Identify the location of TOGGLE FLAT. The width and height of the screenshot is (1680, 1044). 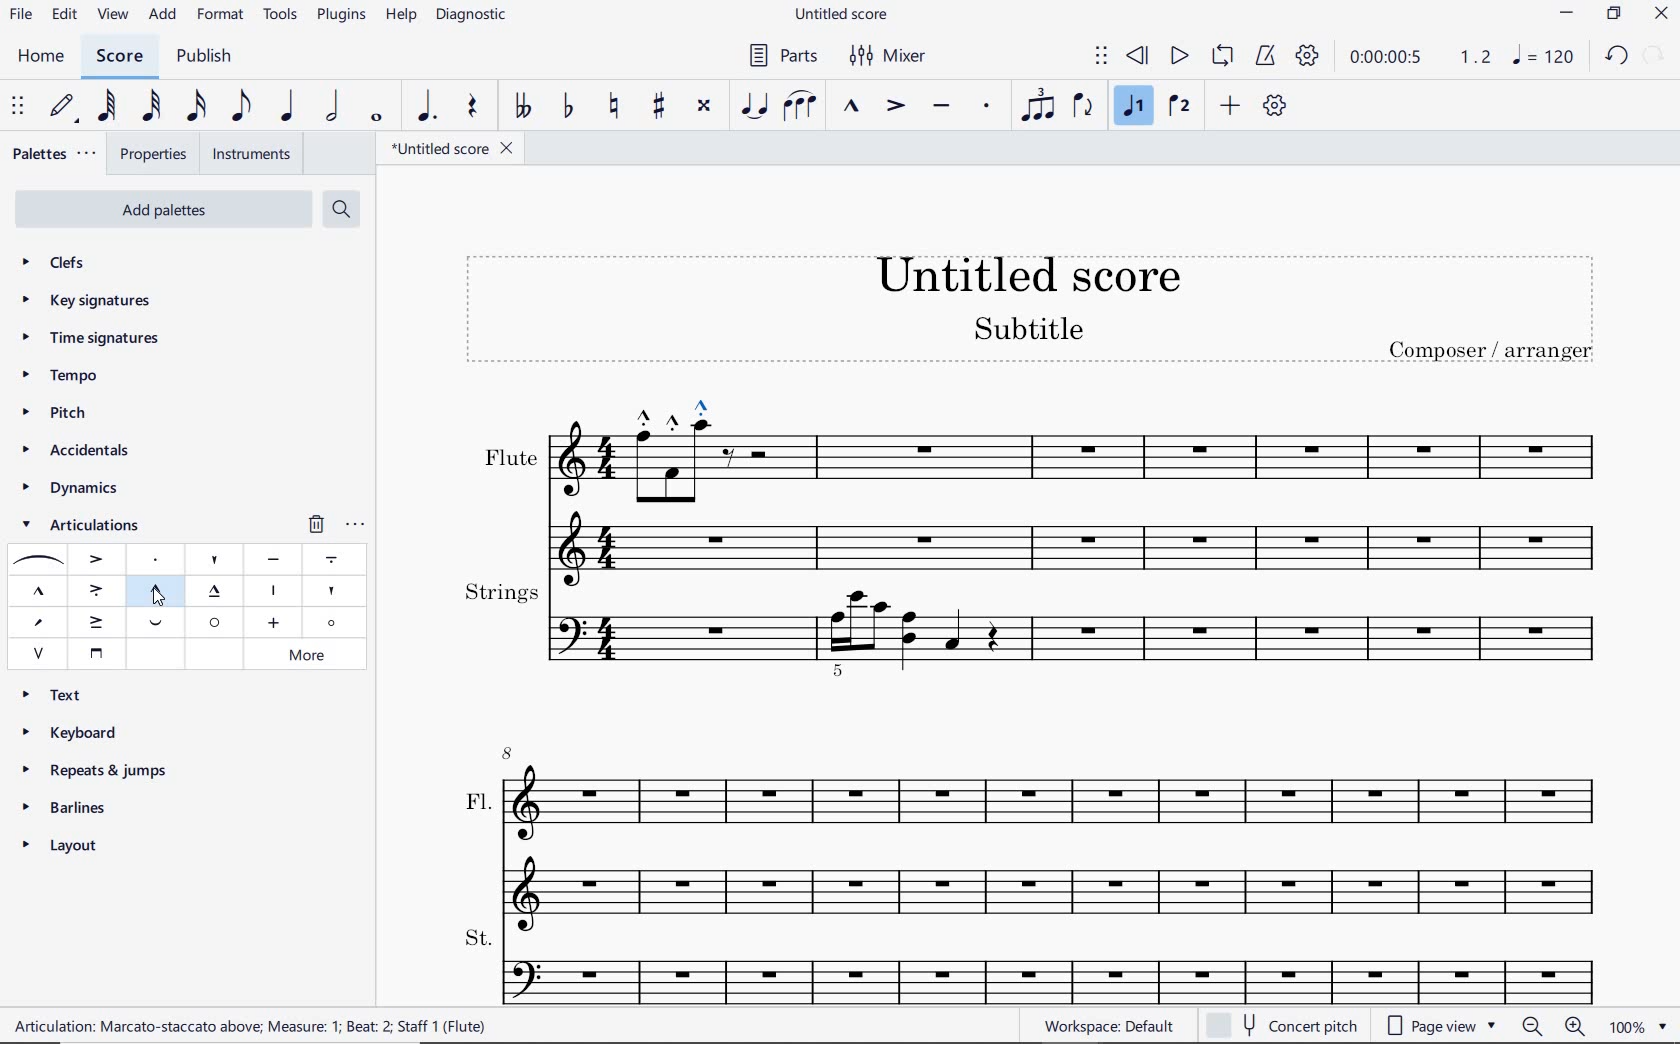
(570, 104).